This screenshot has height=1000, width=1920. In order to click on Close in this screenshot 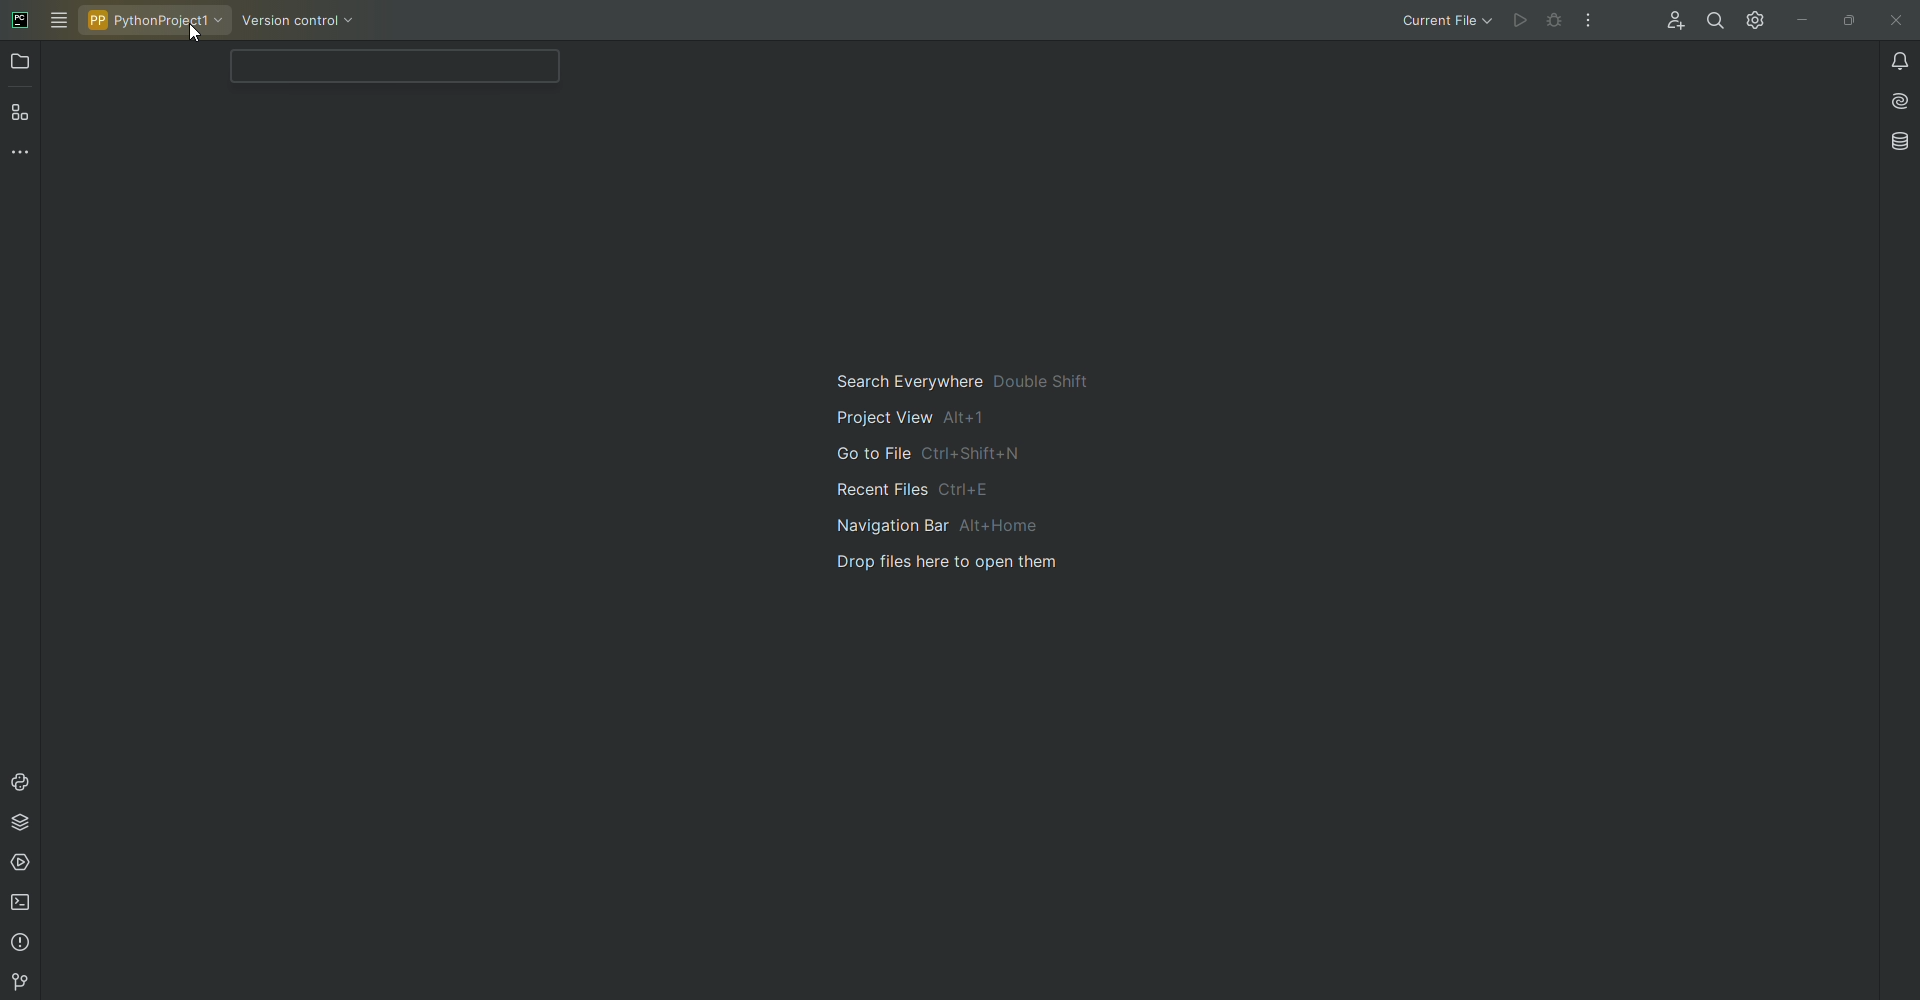, I will do `click(1894, 20)`.